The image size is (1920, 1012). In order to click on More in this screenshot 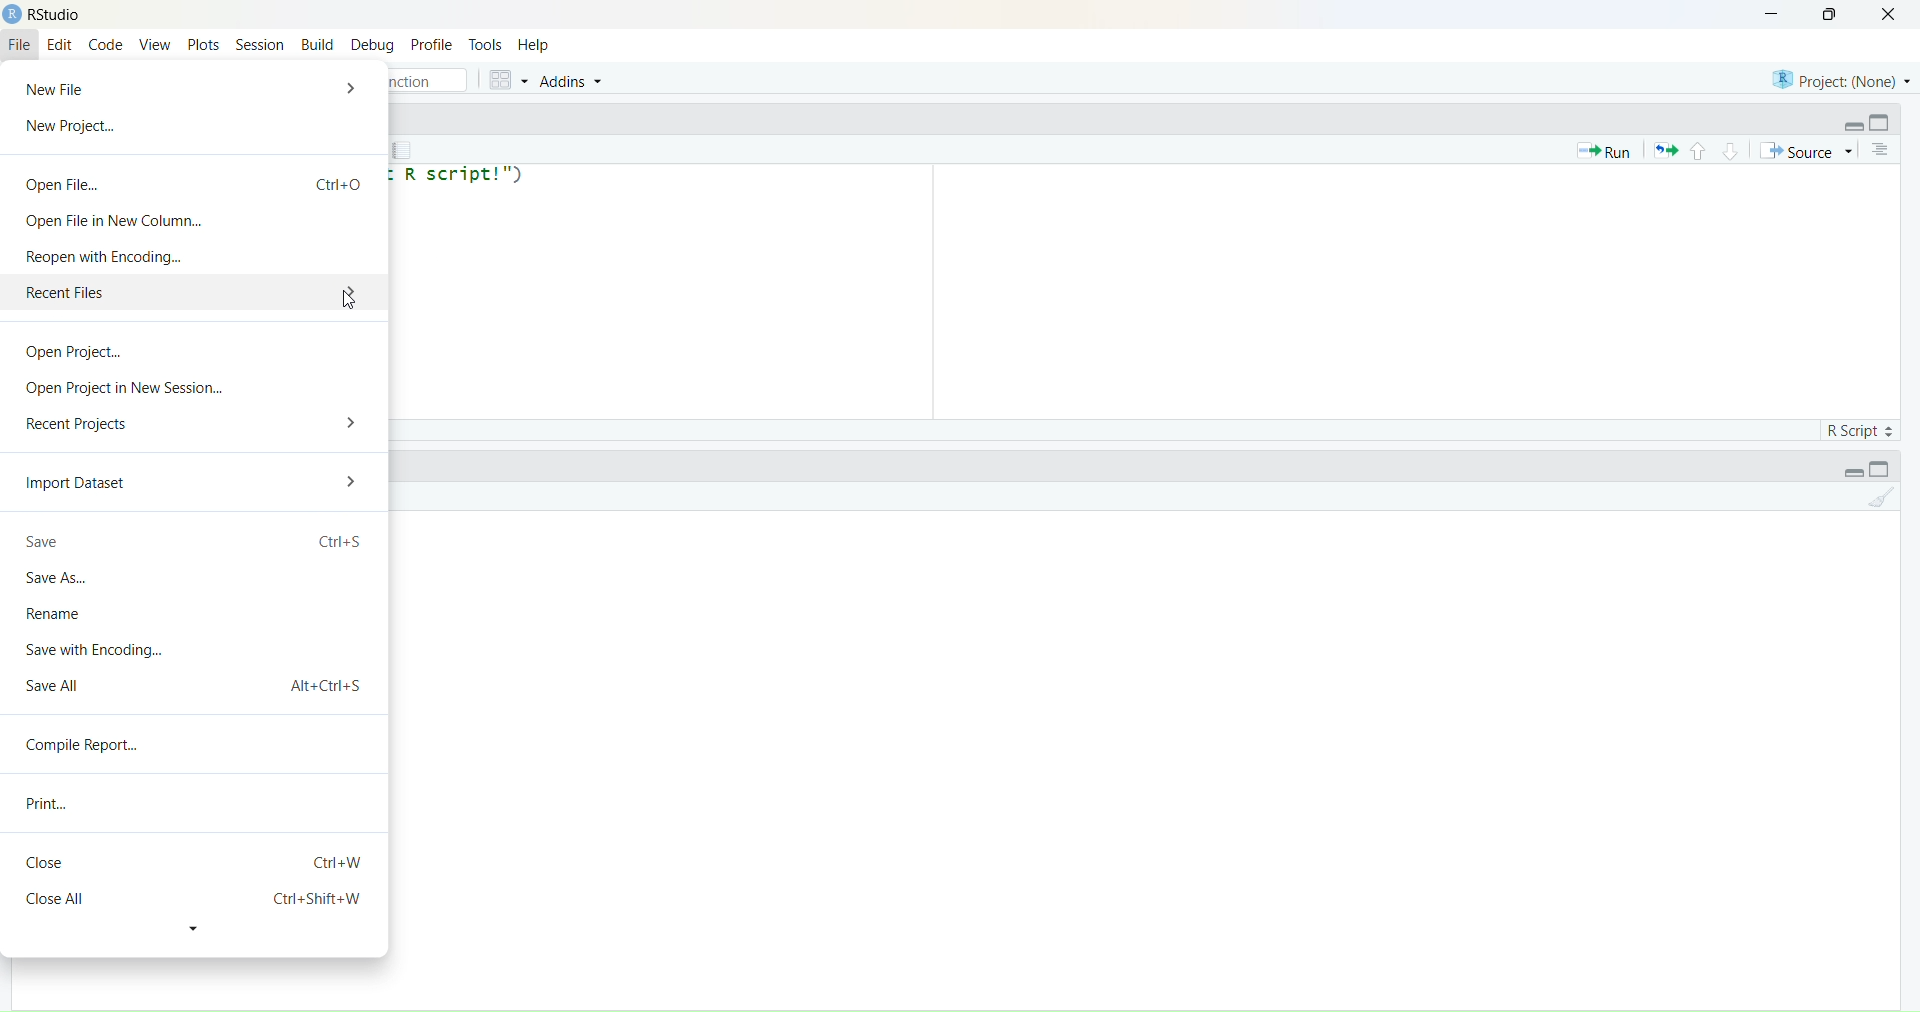, I will do `click(344, 293)`.